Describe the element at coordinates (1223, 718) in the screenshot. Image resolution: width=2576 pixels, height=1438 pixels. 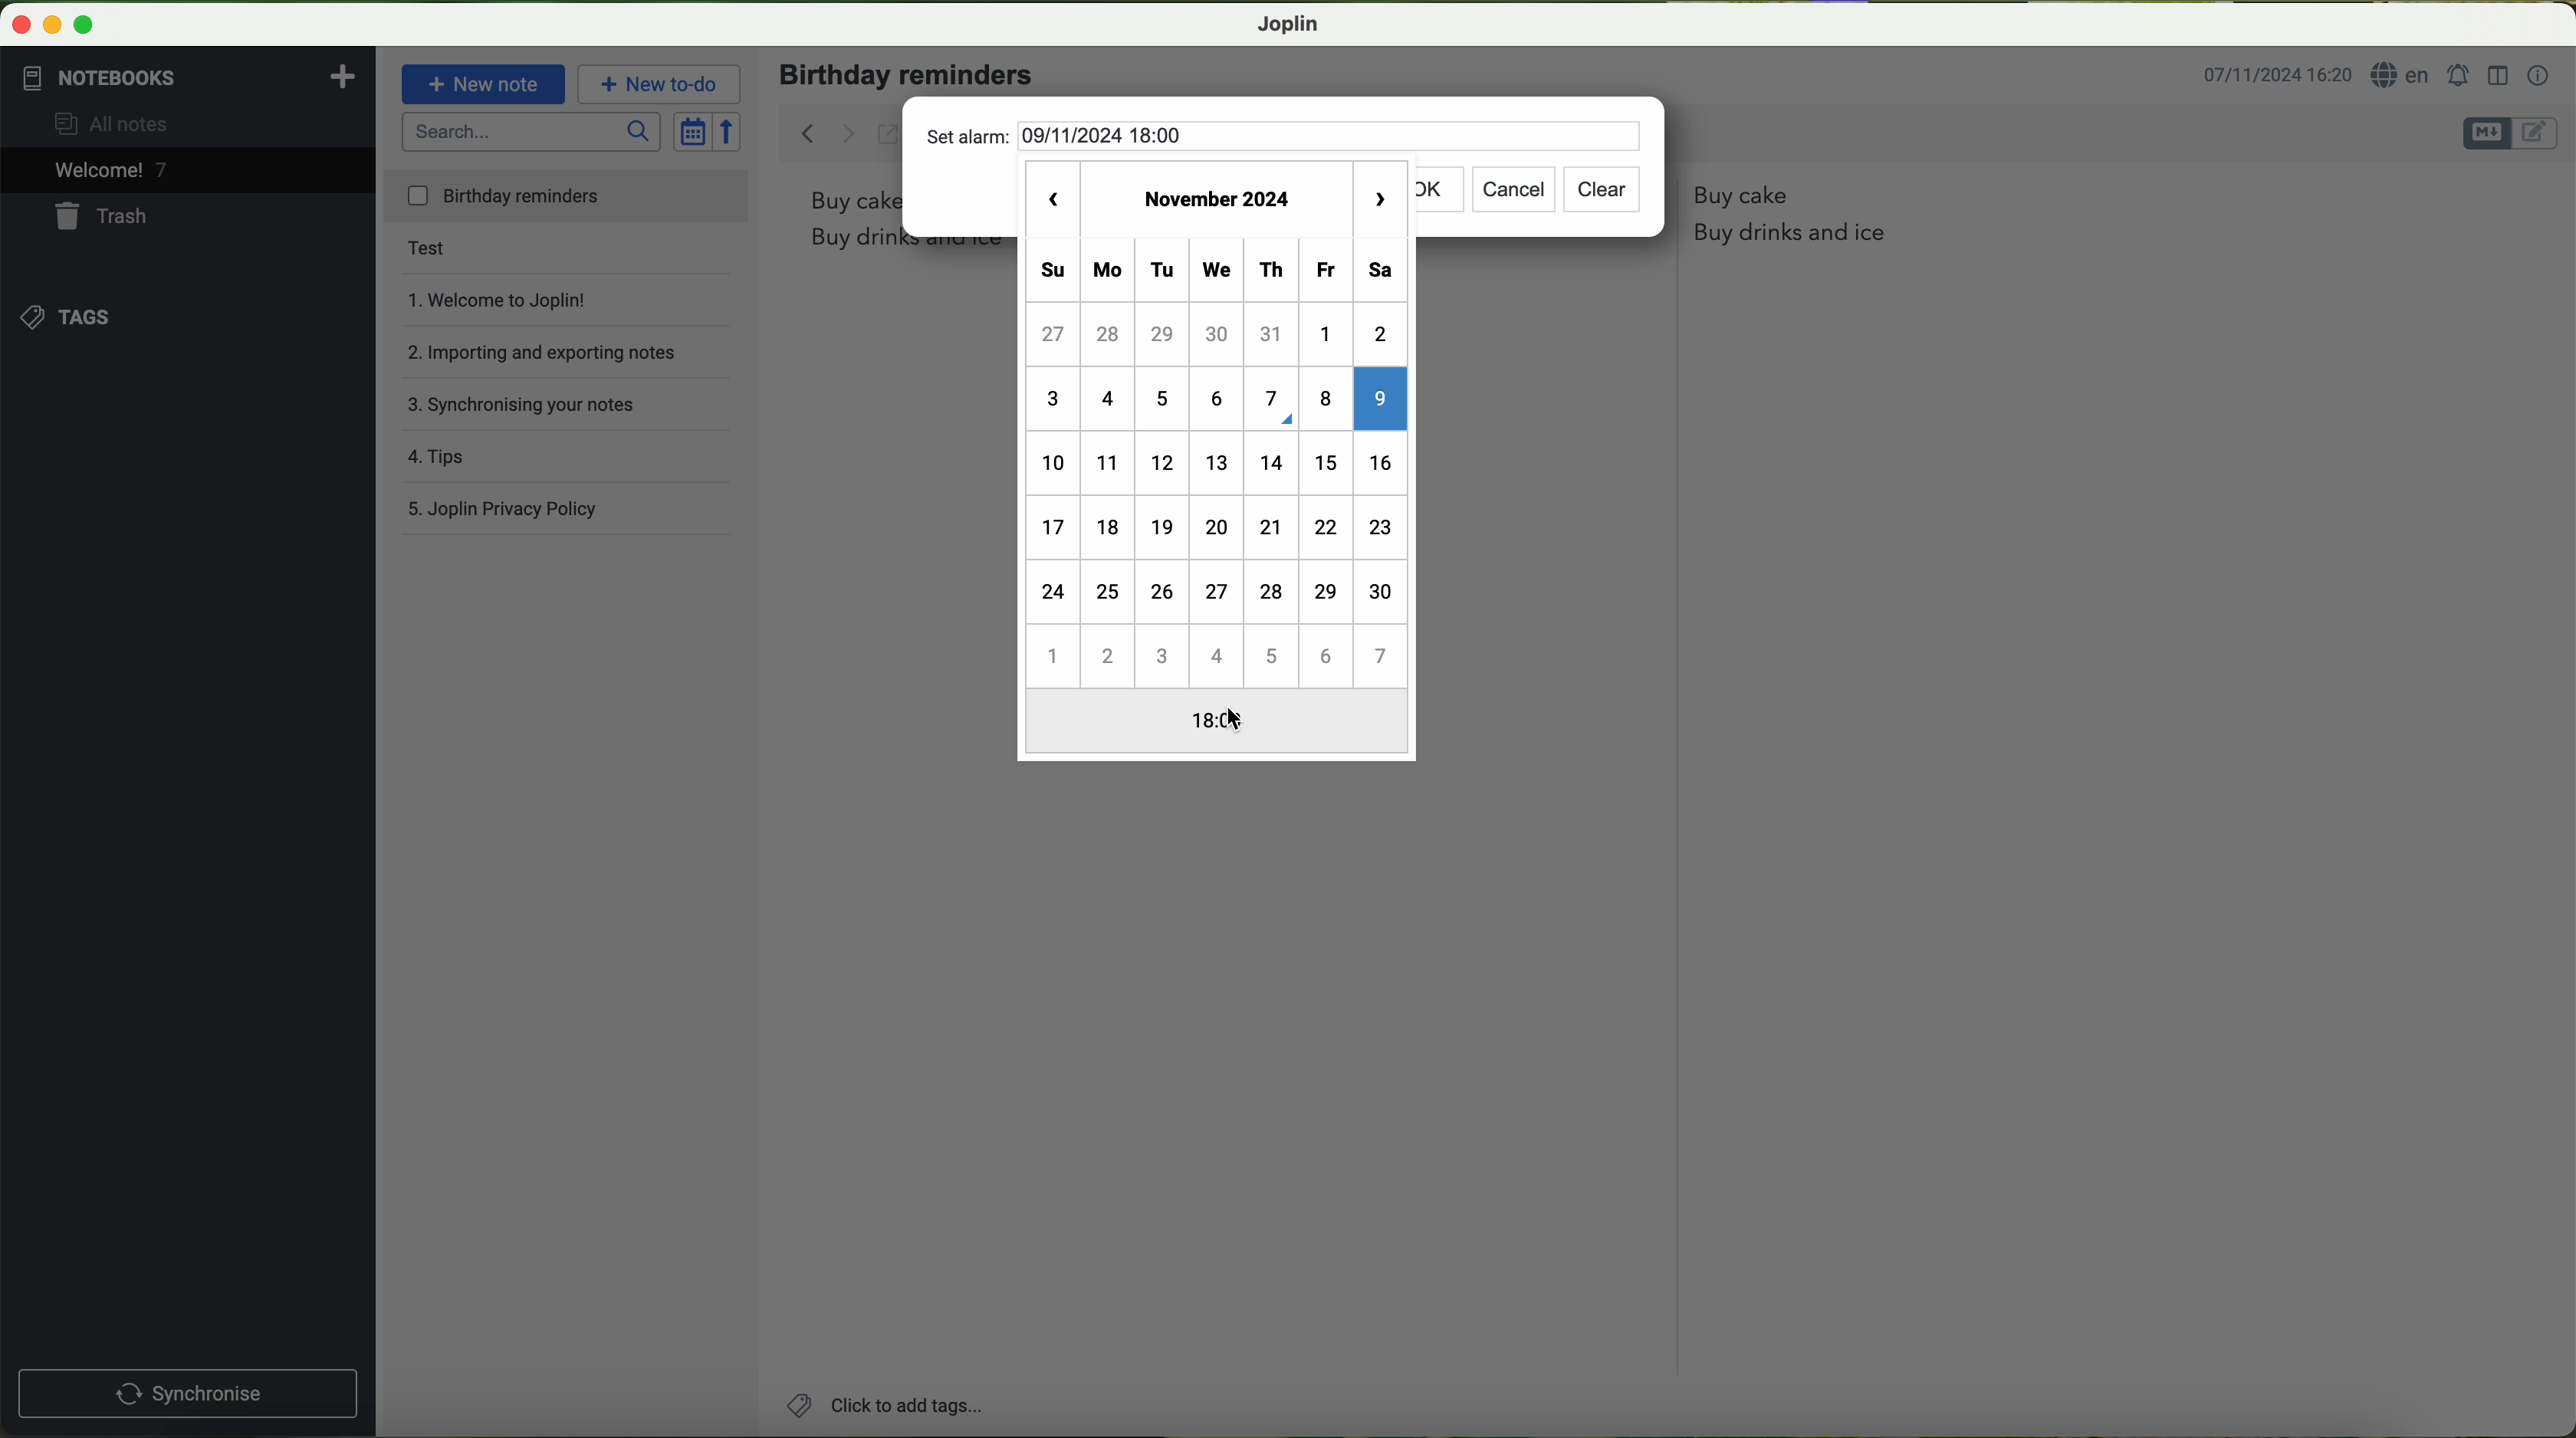
I see `cursor` at that location.